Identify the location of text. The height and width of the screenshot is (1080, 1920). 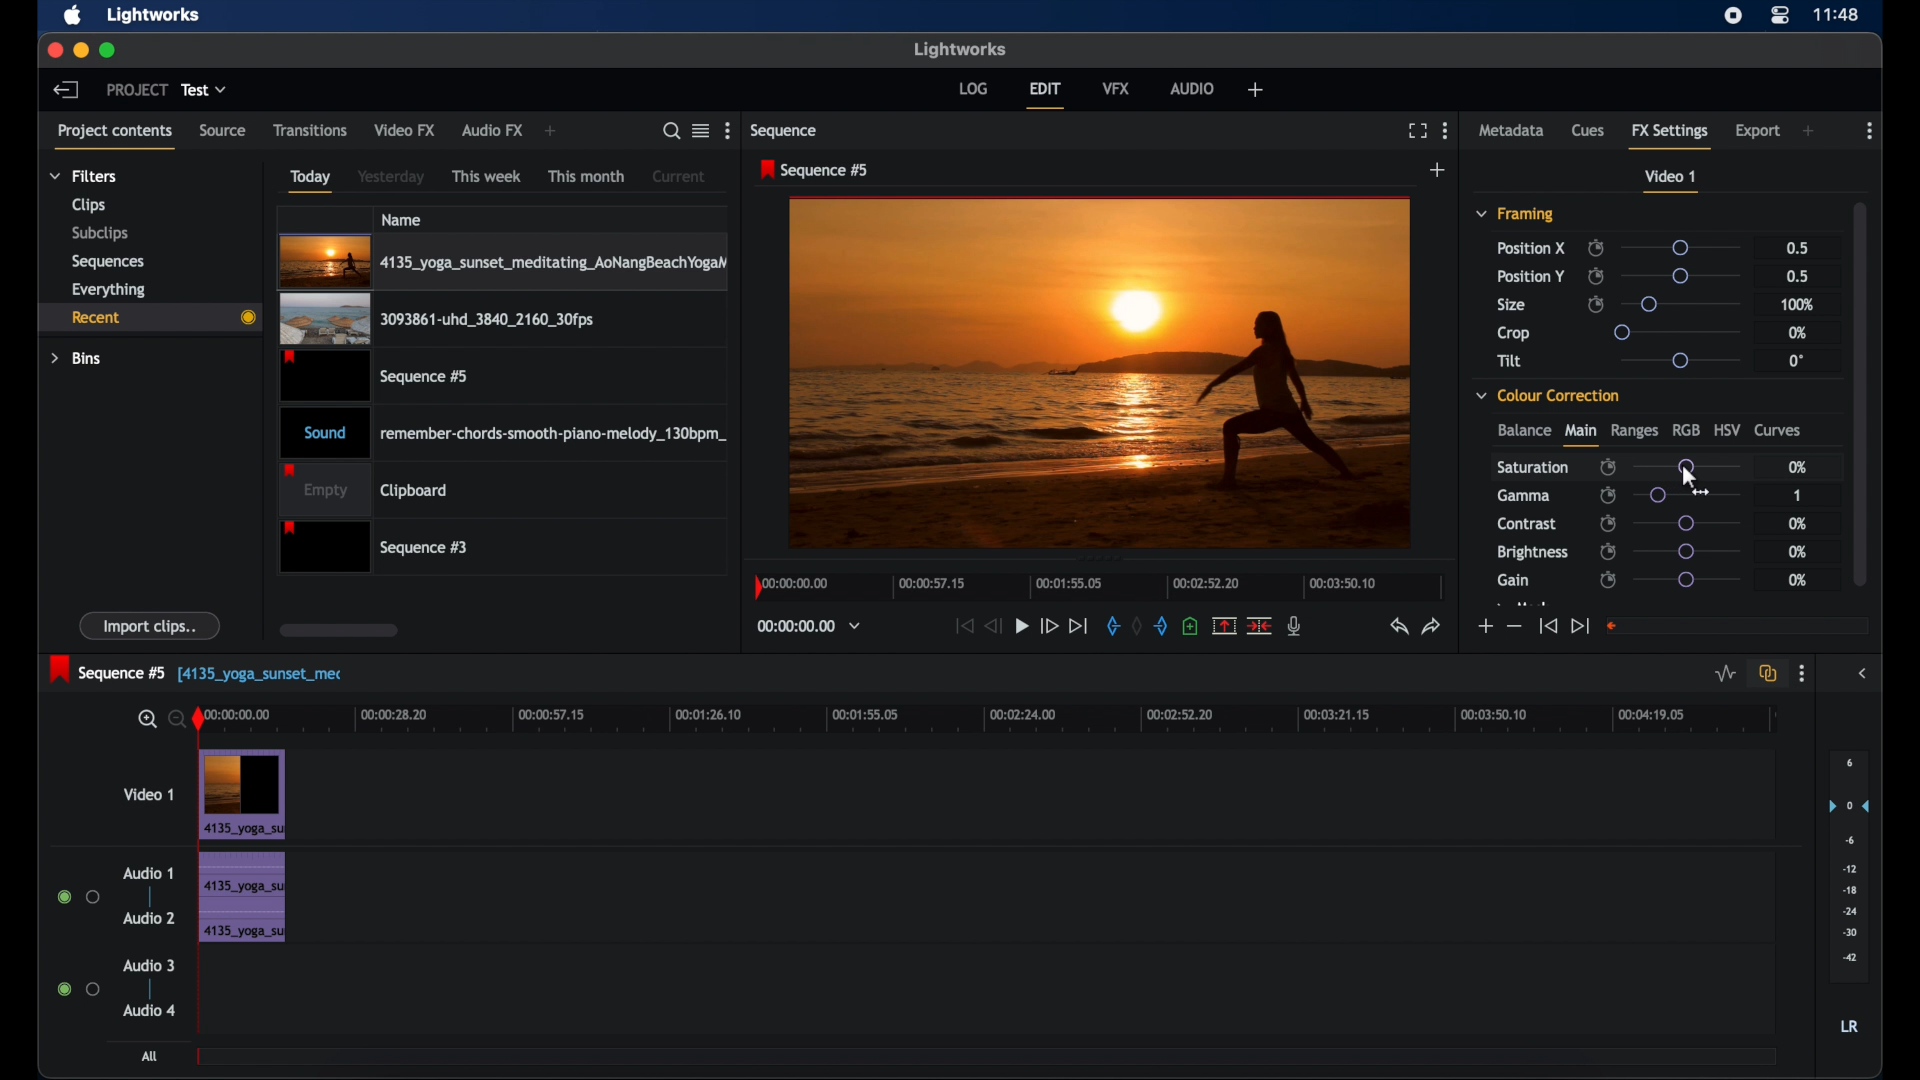
(264, 677).